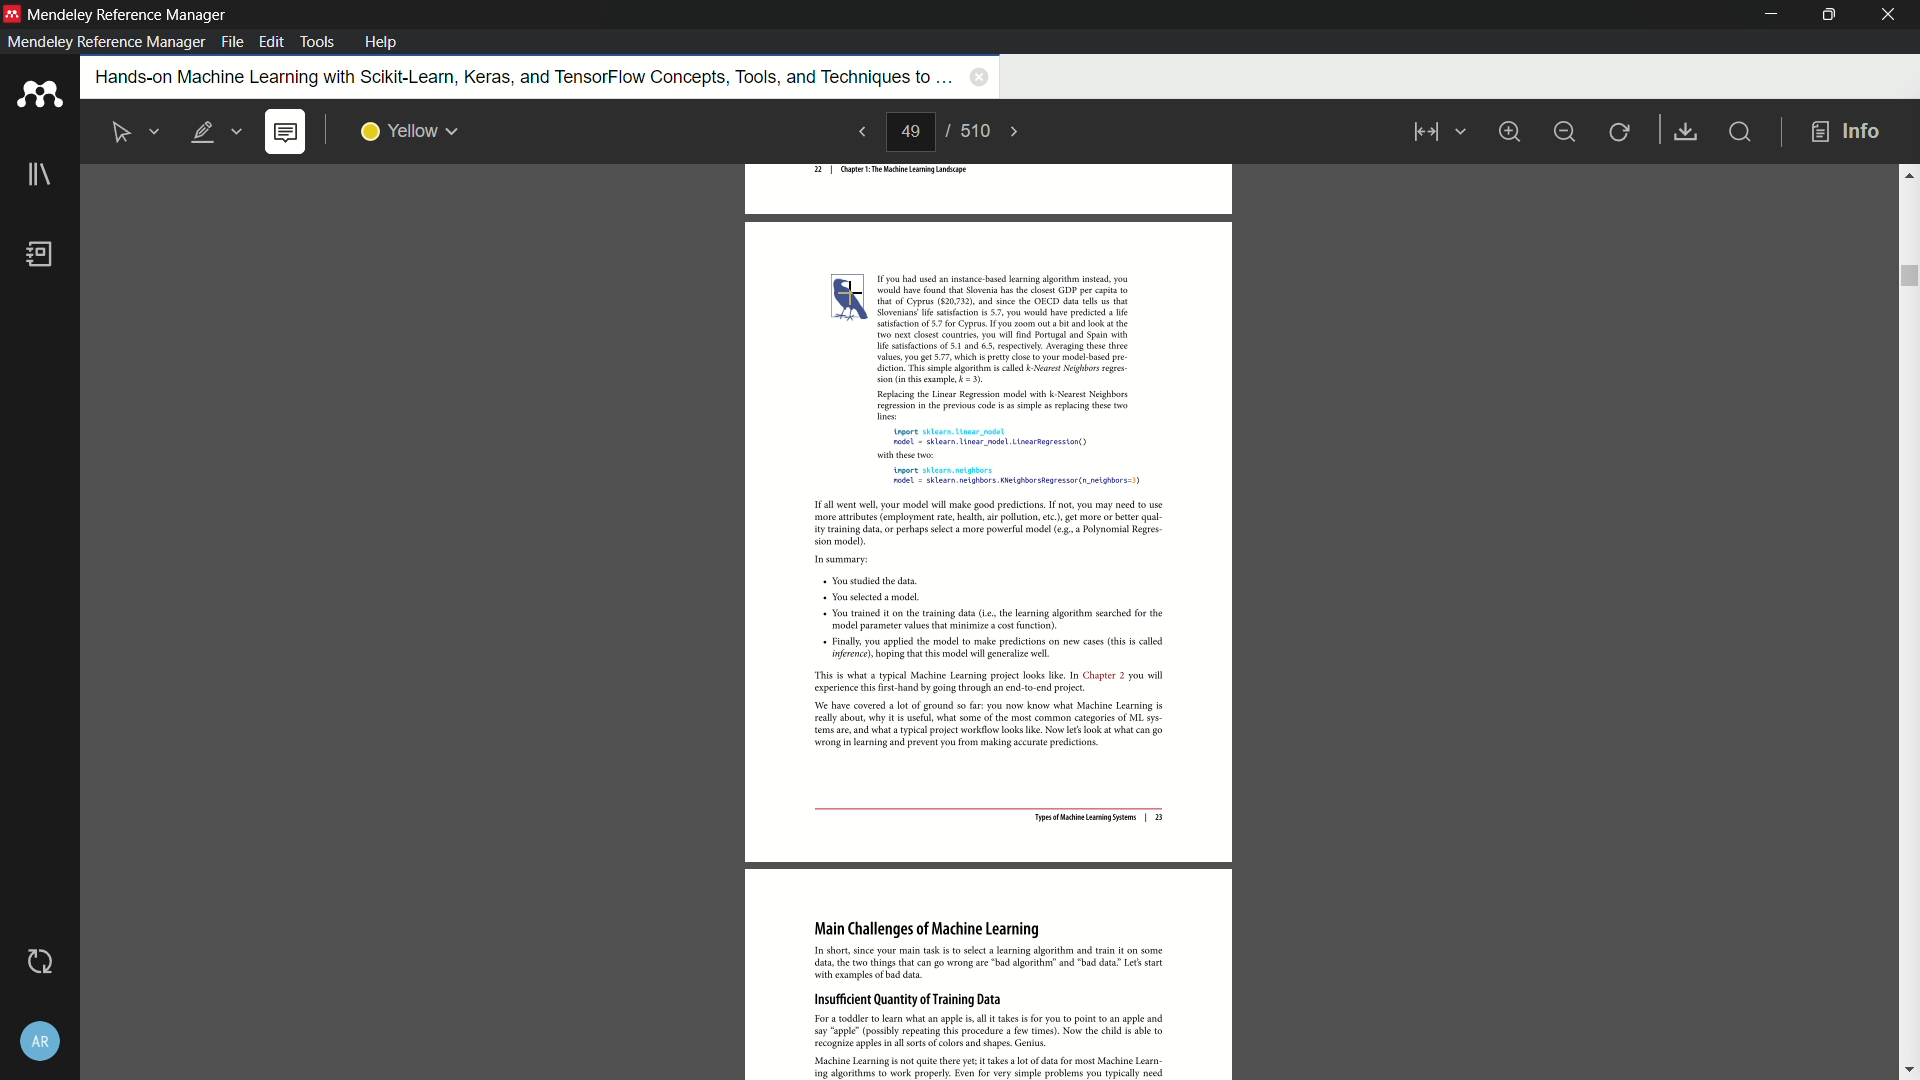  Describe the element at coordinates (1025, 131) in the screenshot. I see `next page` at that location.